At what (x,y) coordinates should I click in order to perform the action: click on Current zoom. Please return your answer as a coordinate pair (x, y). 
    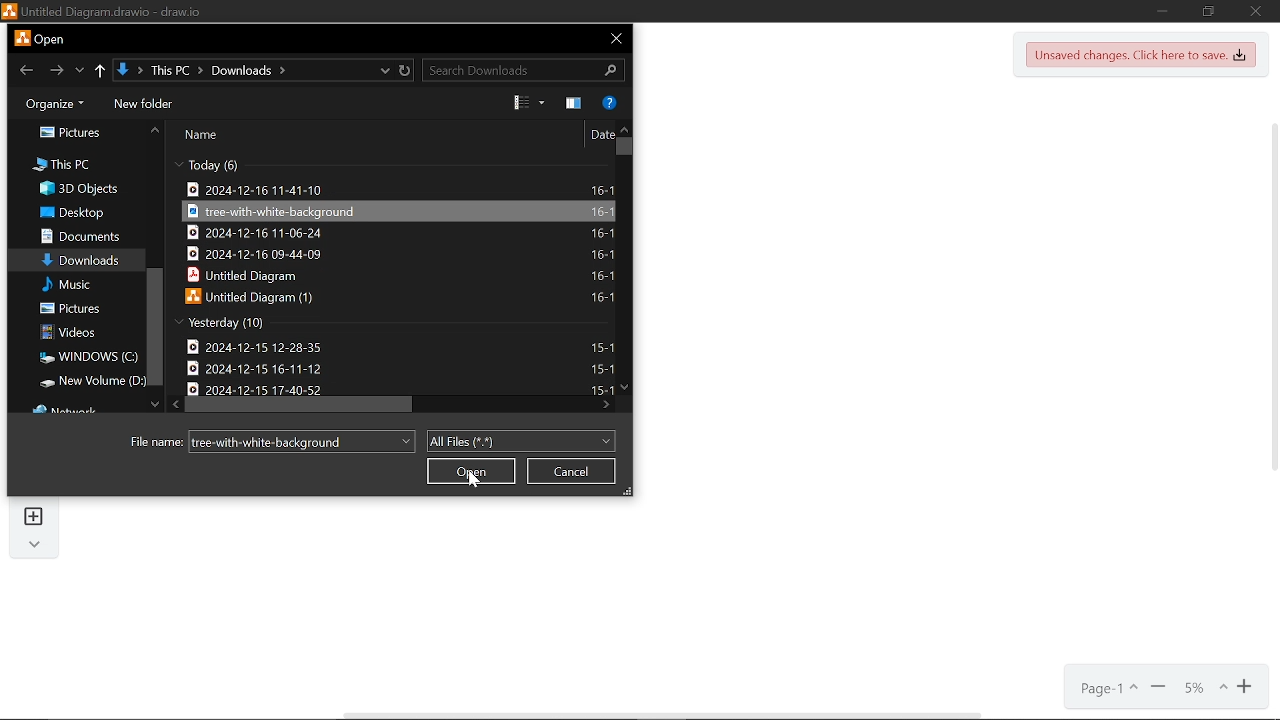
    Looking at the image, I should click on (1204, 686).